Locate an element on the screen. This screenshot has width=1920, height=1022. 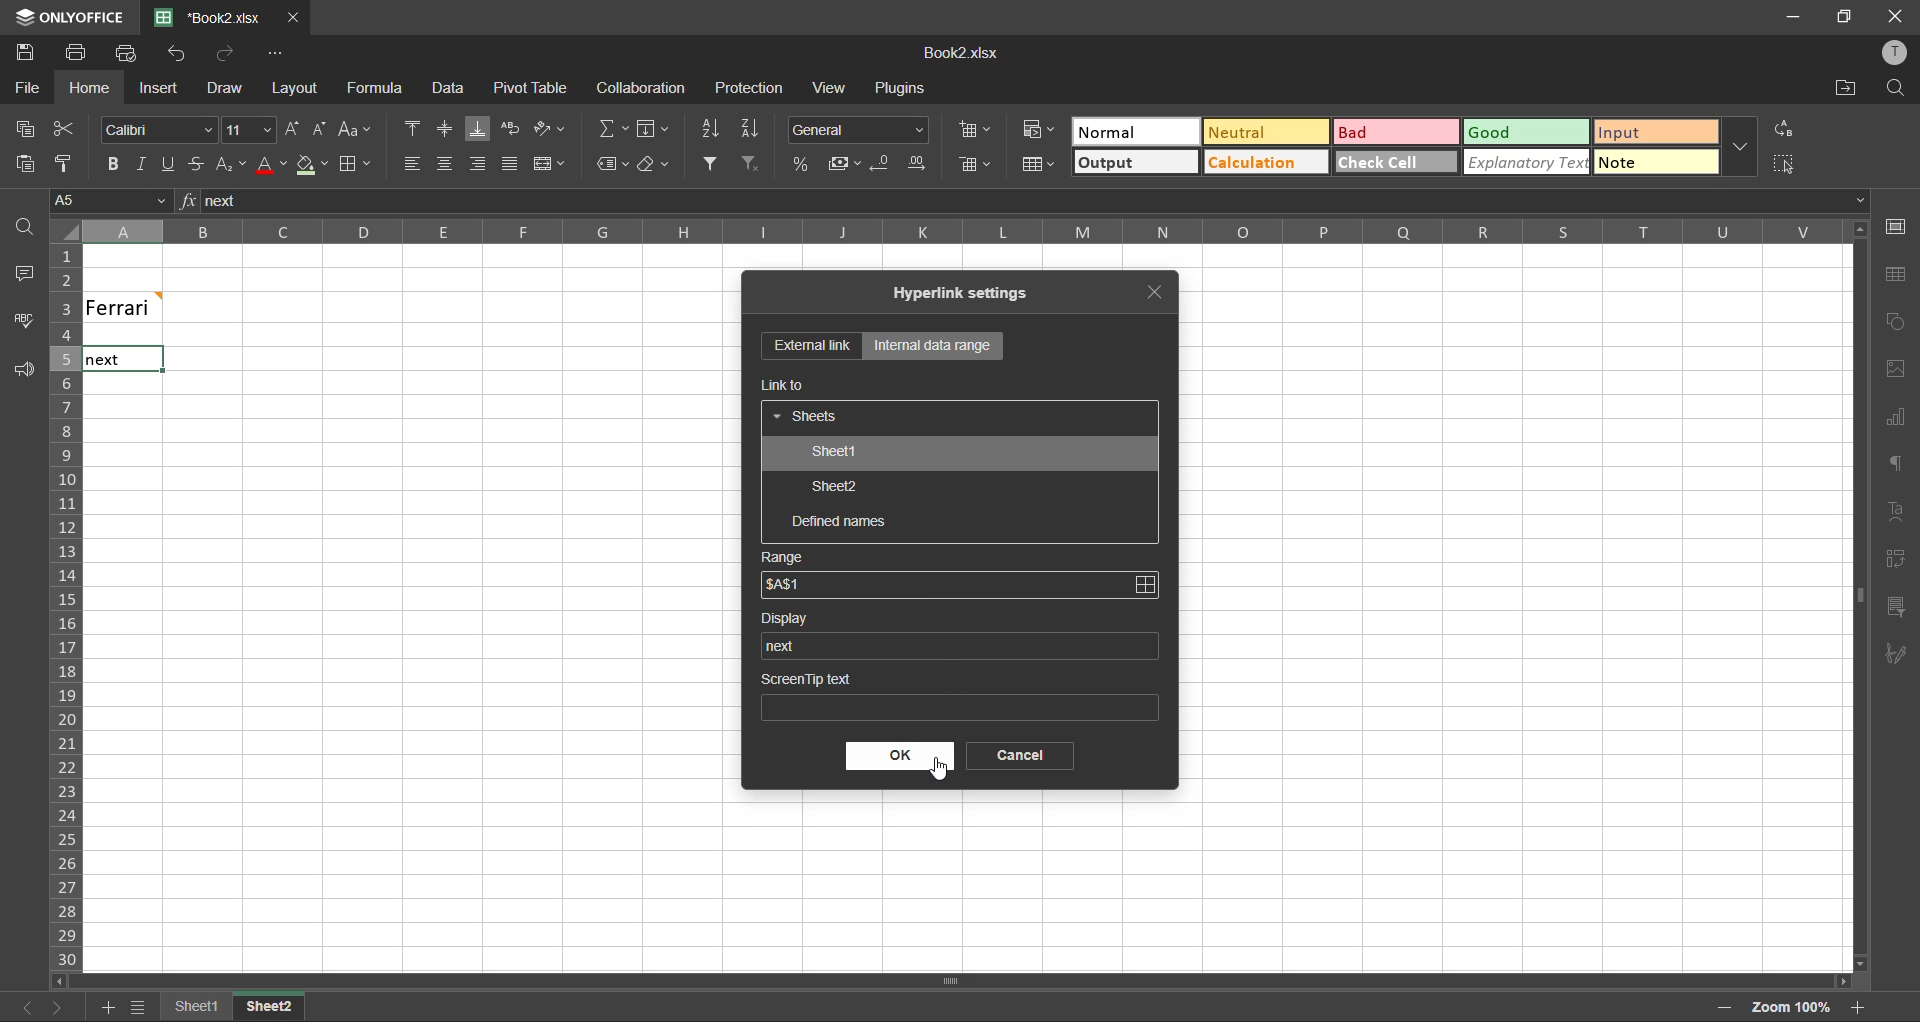
range defined is located at coordinates (786, 588).